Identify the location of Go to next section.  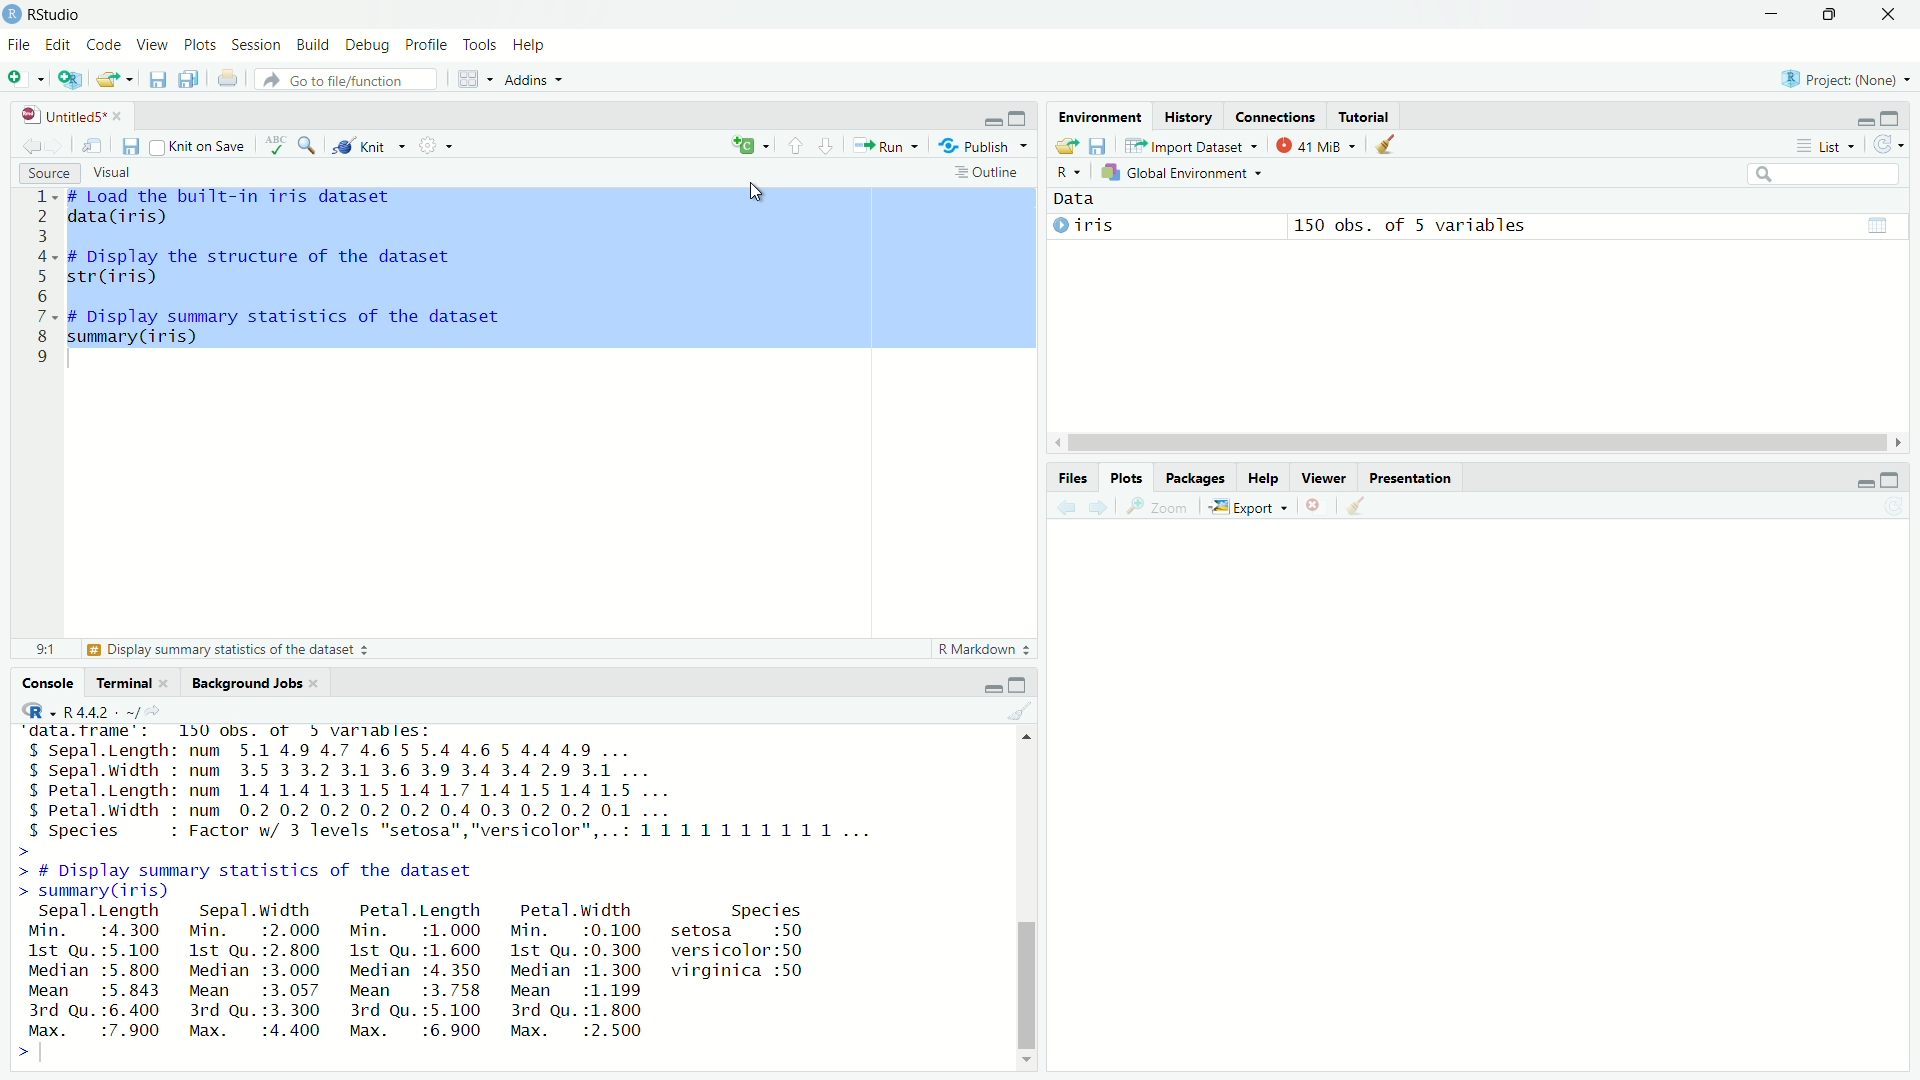
(828, 146).